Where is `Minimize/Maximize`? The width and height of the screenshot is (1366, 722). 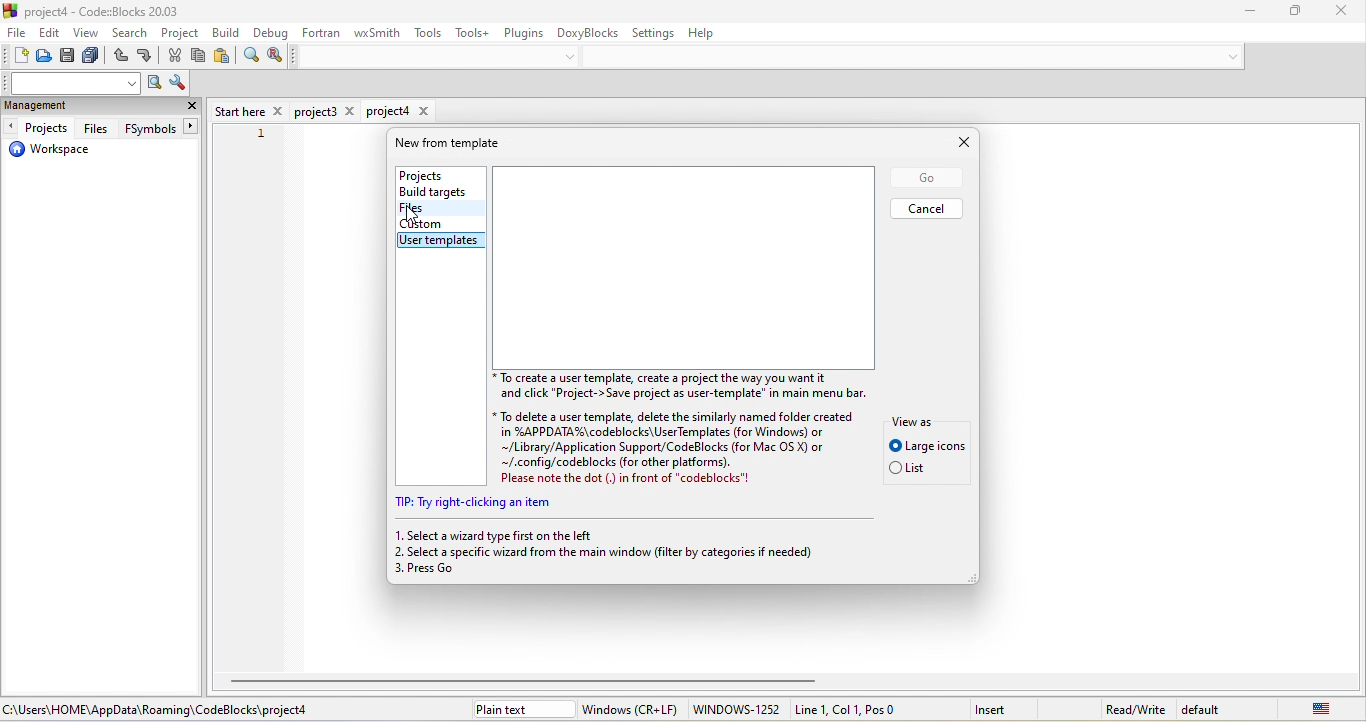 Minimize/Maximize is located at coordinates (1287, 12).